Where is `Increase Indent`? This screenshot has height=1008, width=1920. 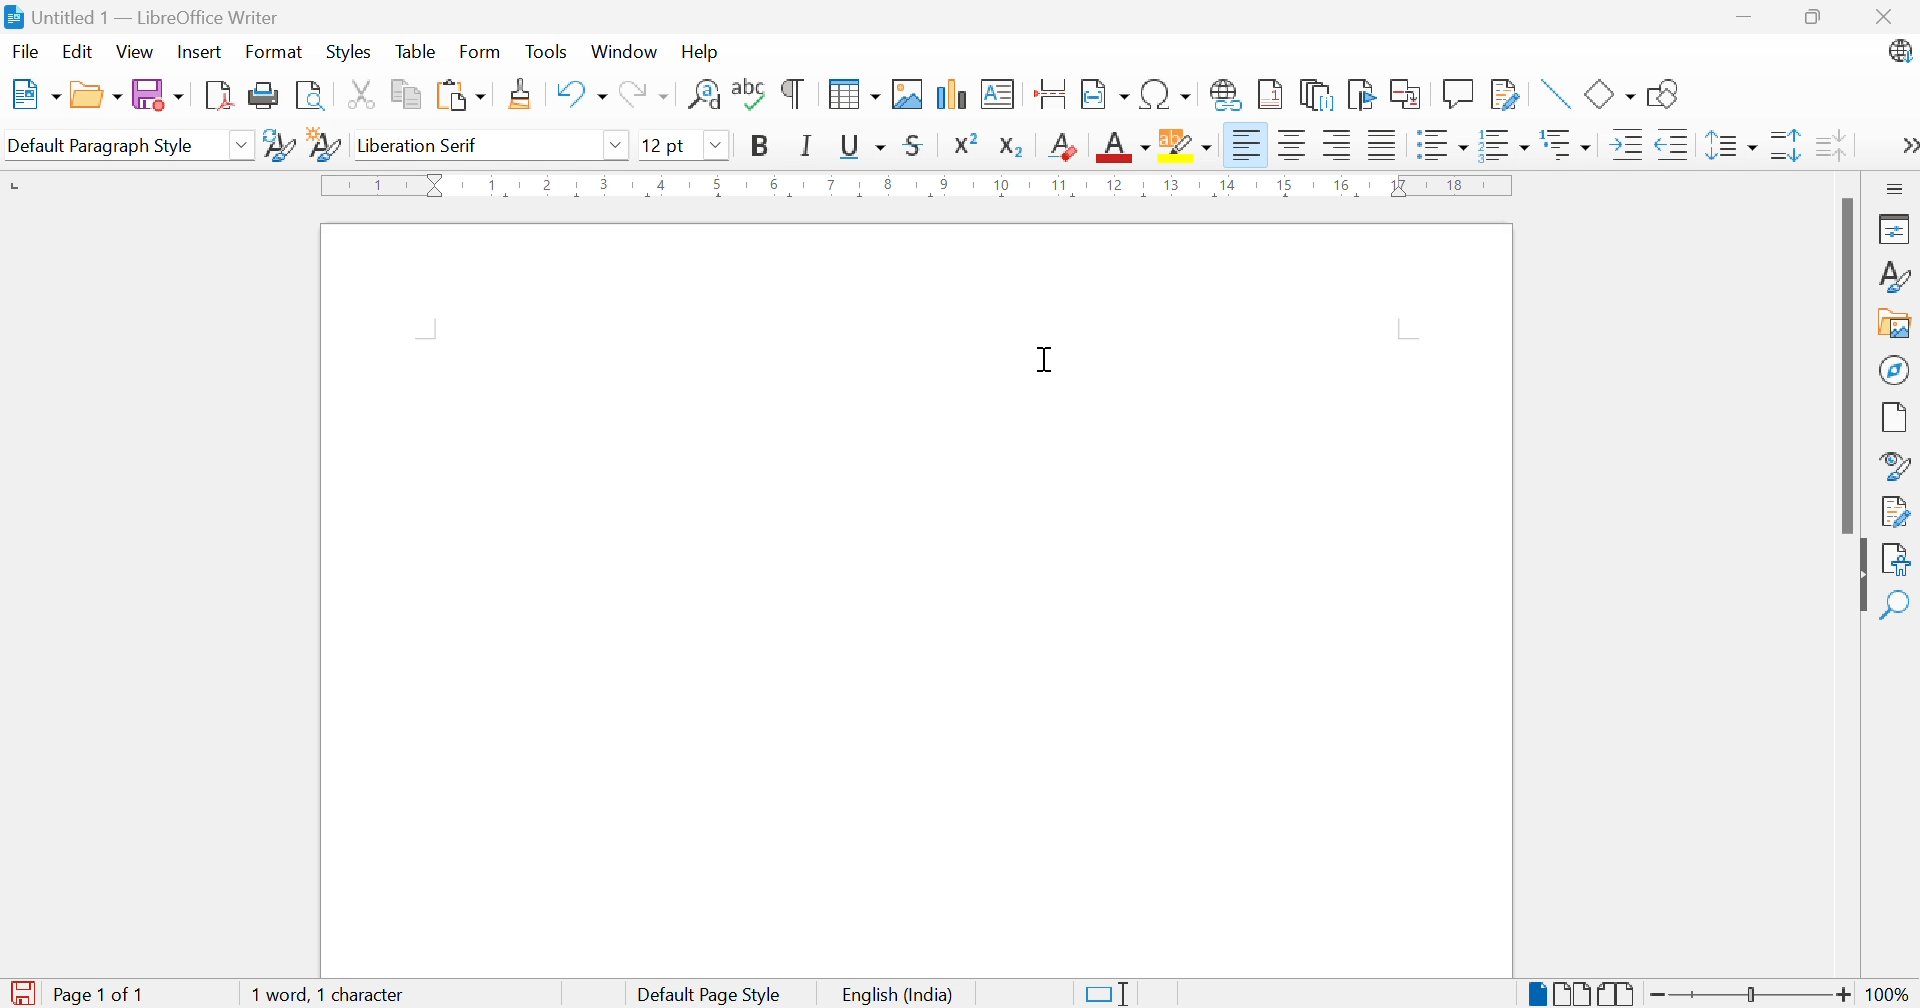 Increase Indent is located at coordinates (1627, 145).